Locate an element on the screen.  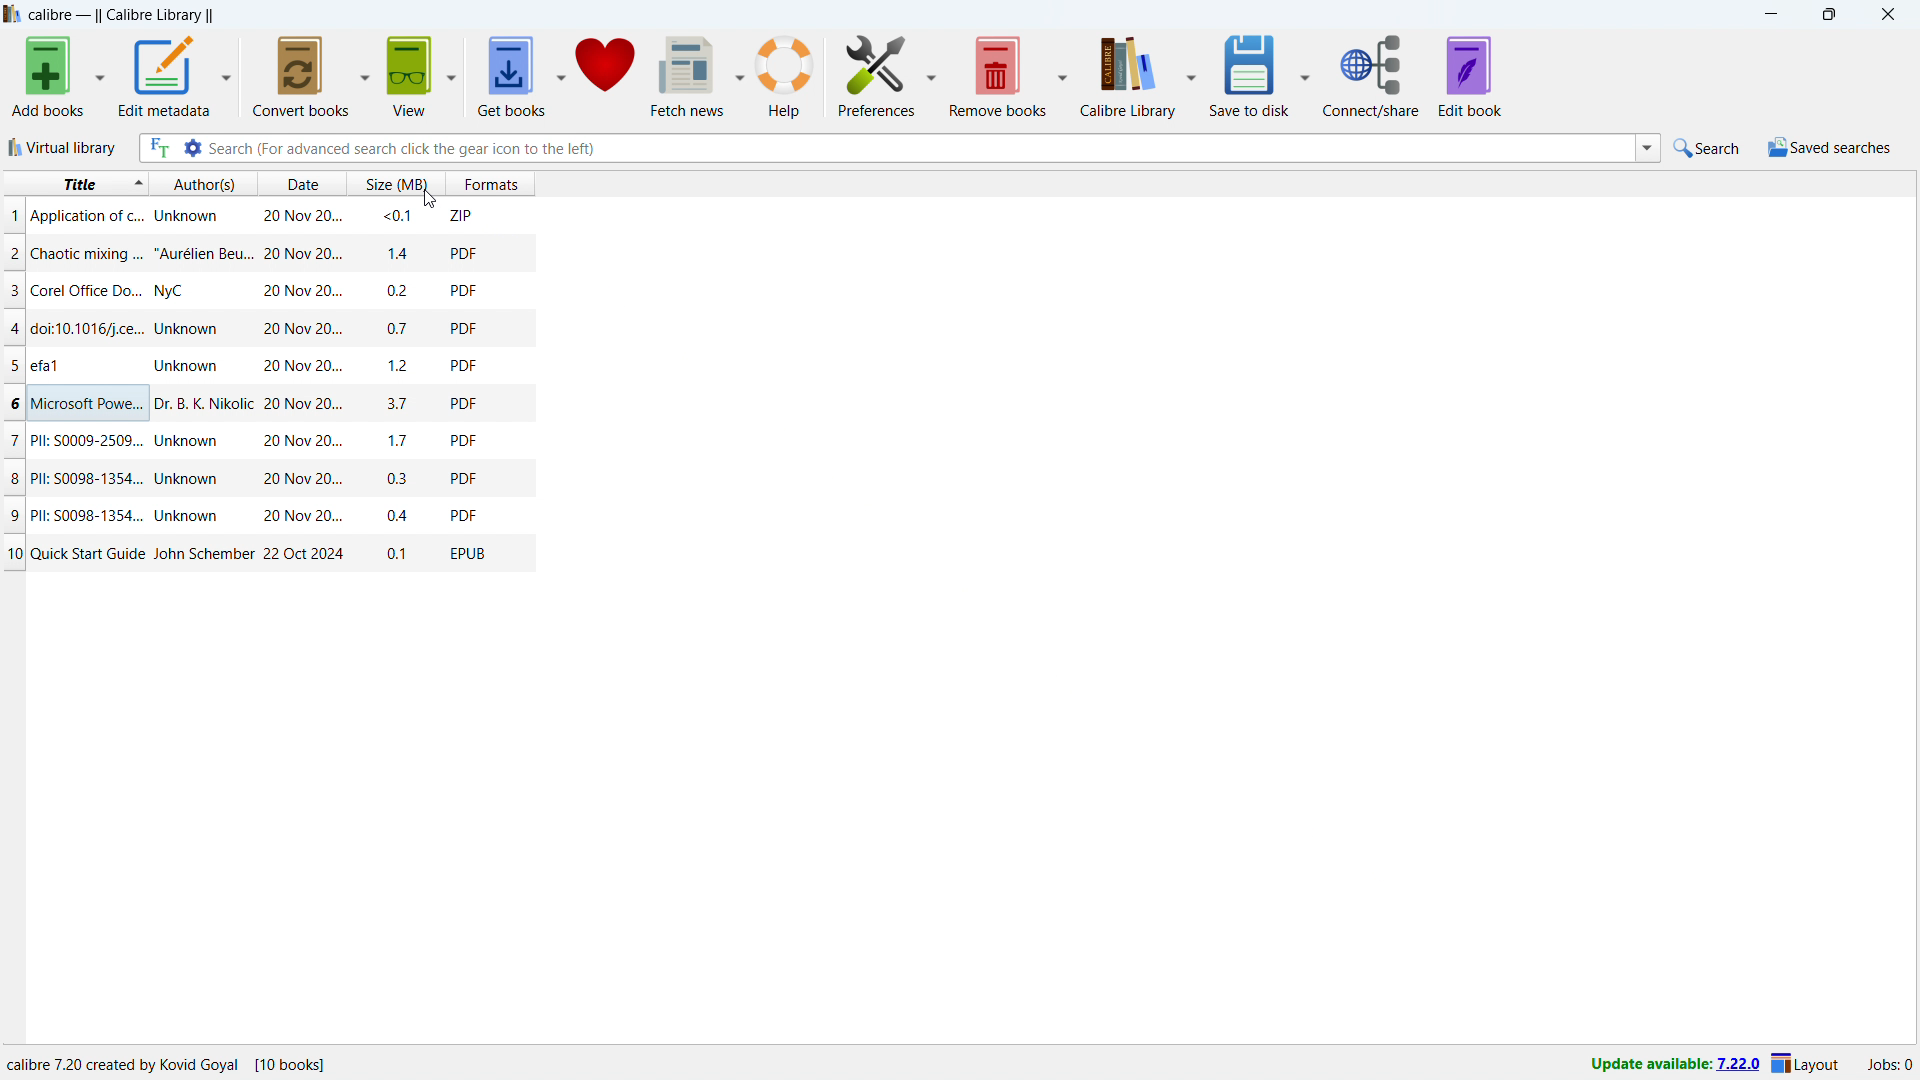
preferences options is located at coordinates (932, 77).